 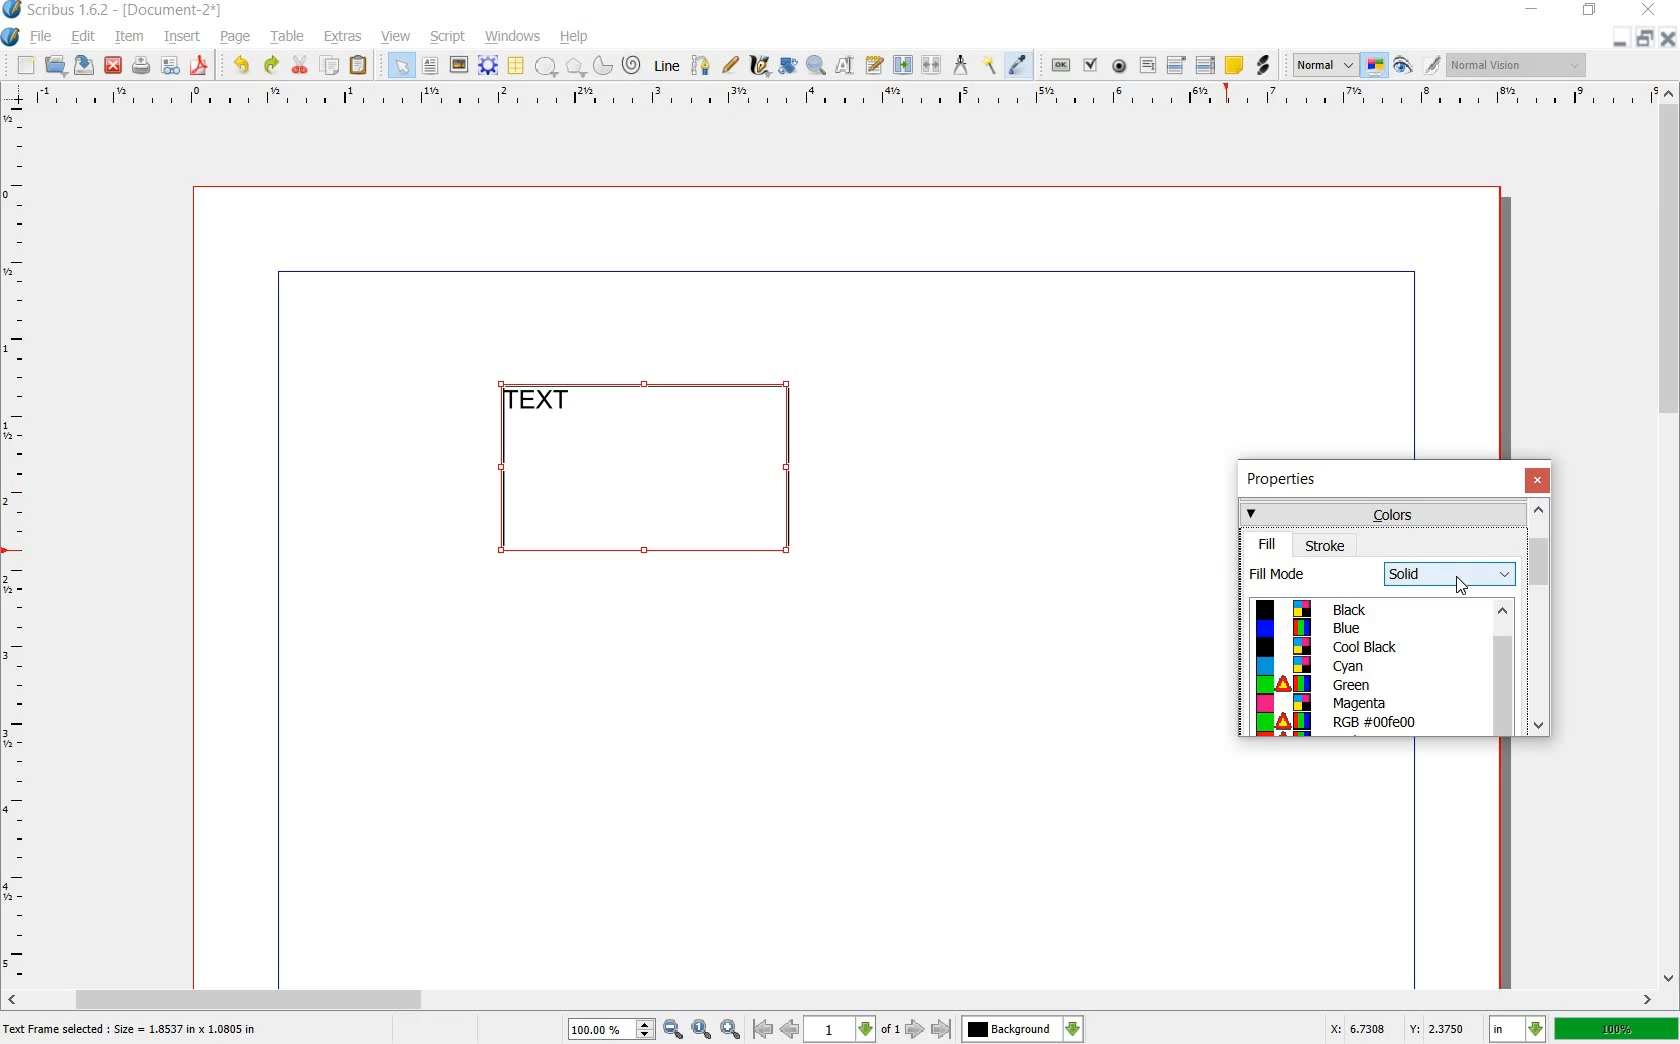 What do you see at coordinates (1234, 65) in the screenshot?
I see `text annotation` at bounding box center [1234, 65].